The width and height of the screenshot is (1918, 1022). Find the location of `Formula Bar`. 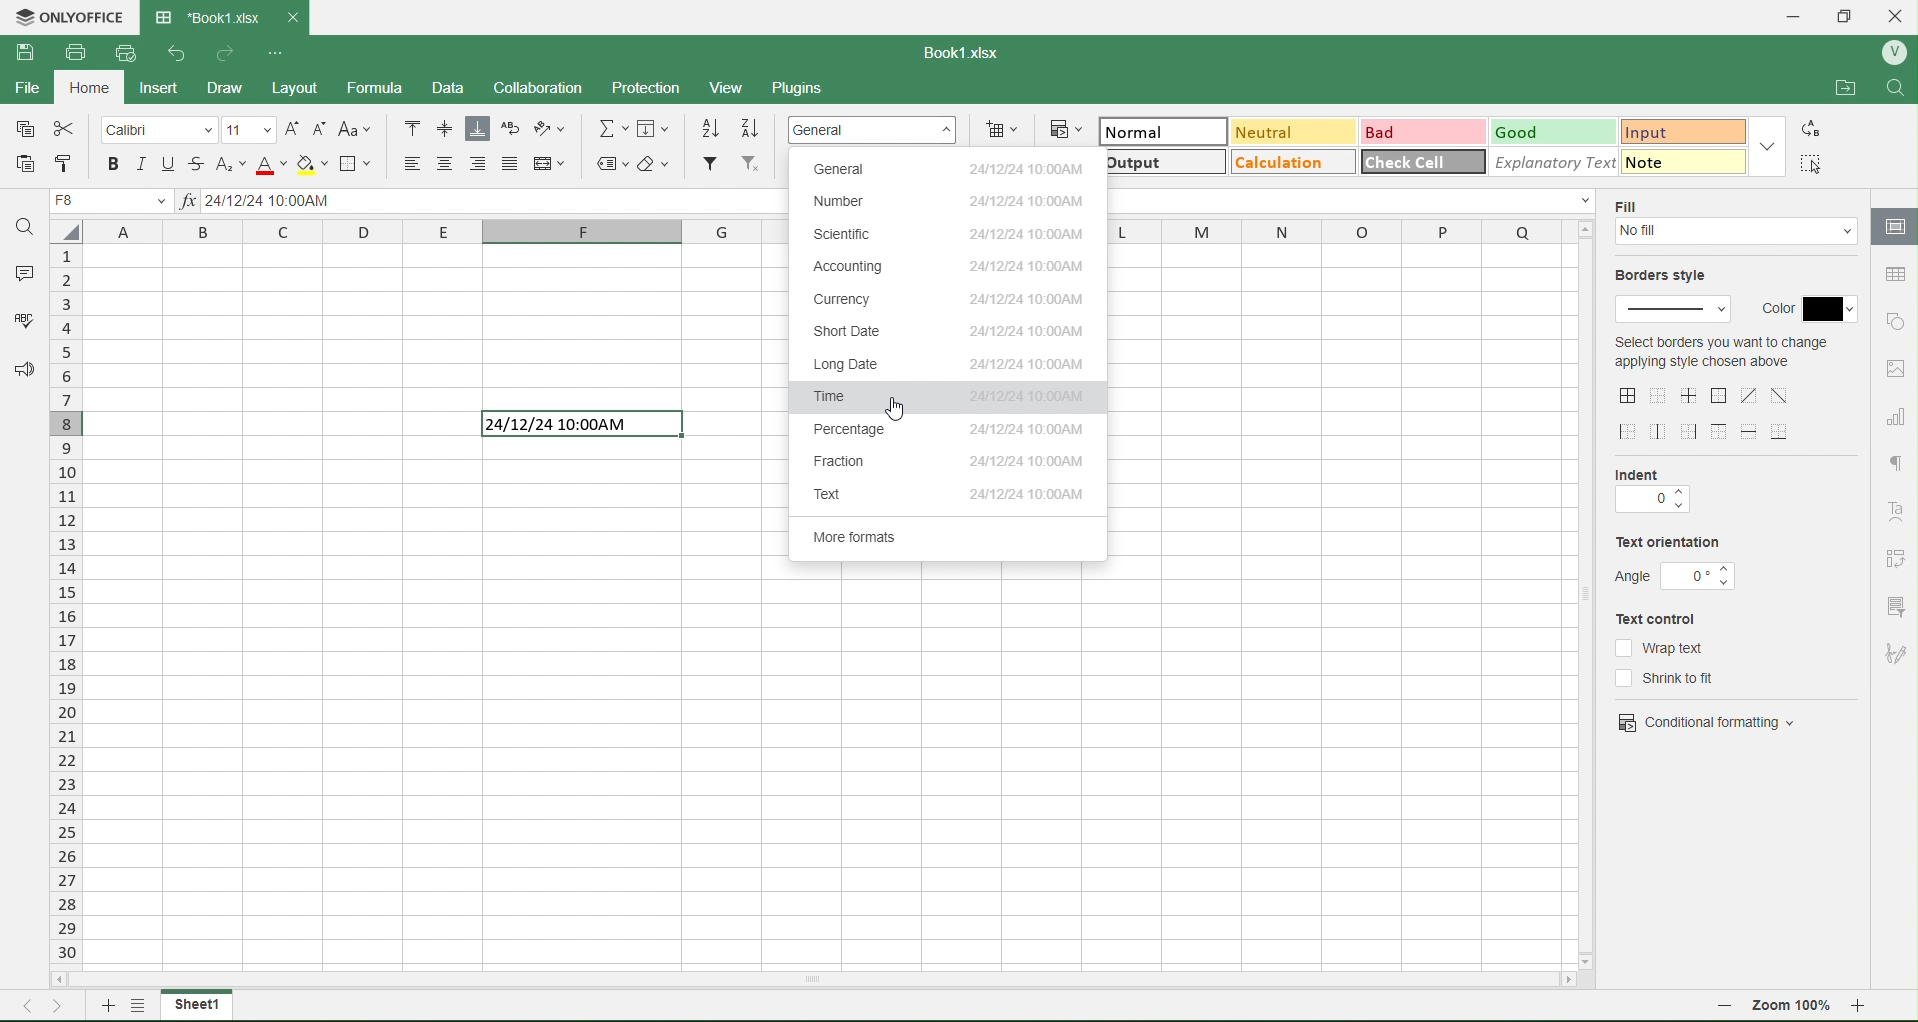

Formula Bar is located at coordinates (479, 203).